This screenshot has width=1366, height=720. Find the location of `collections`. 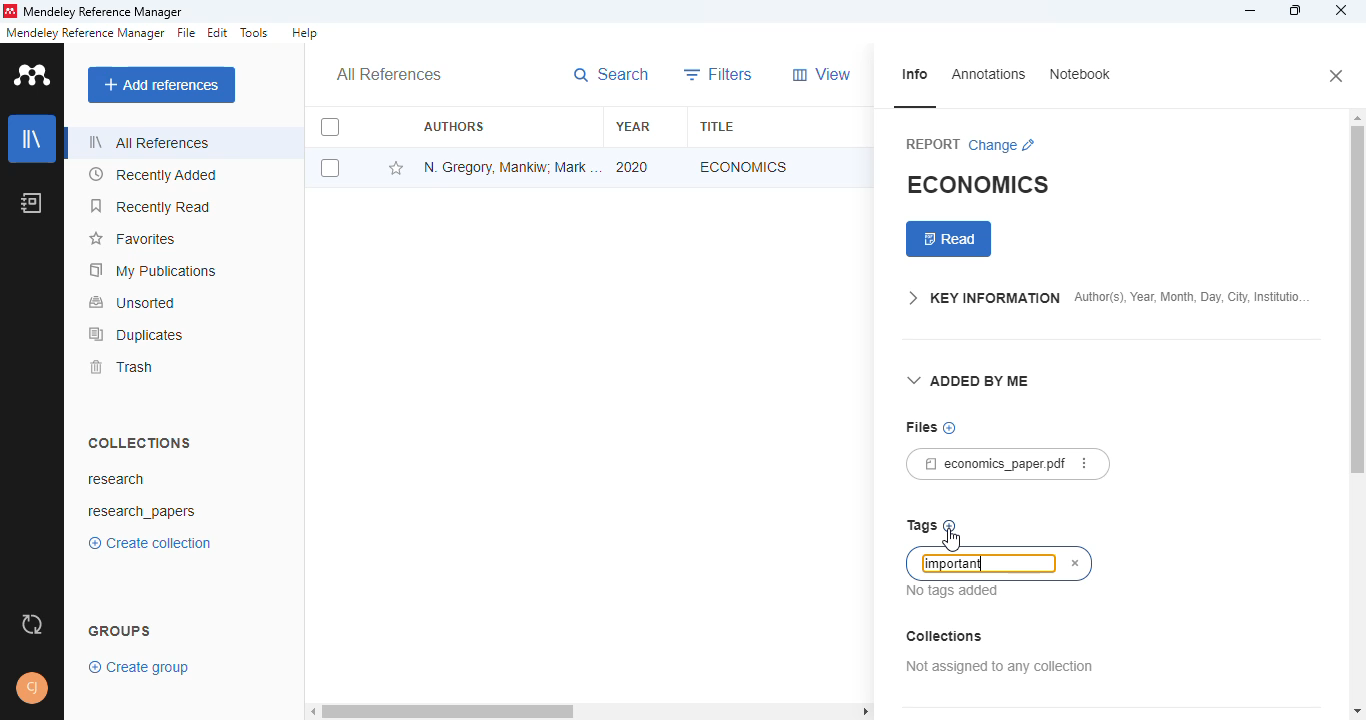

collections is located at coordinates (140, 444).